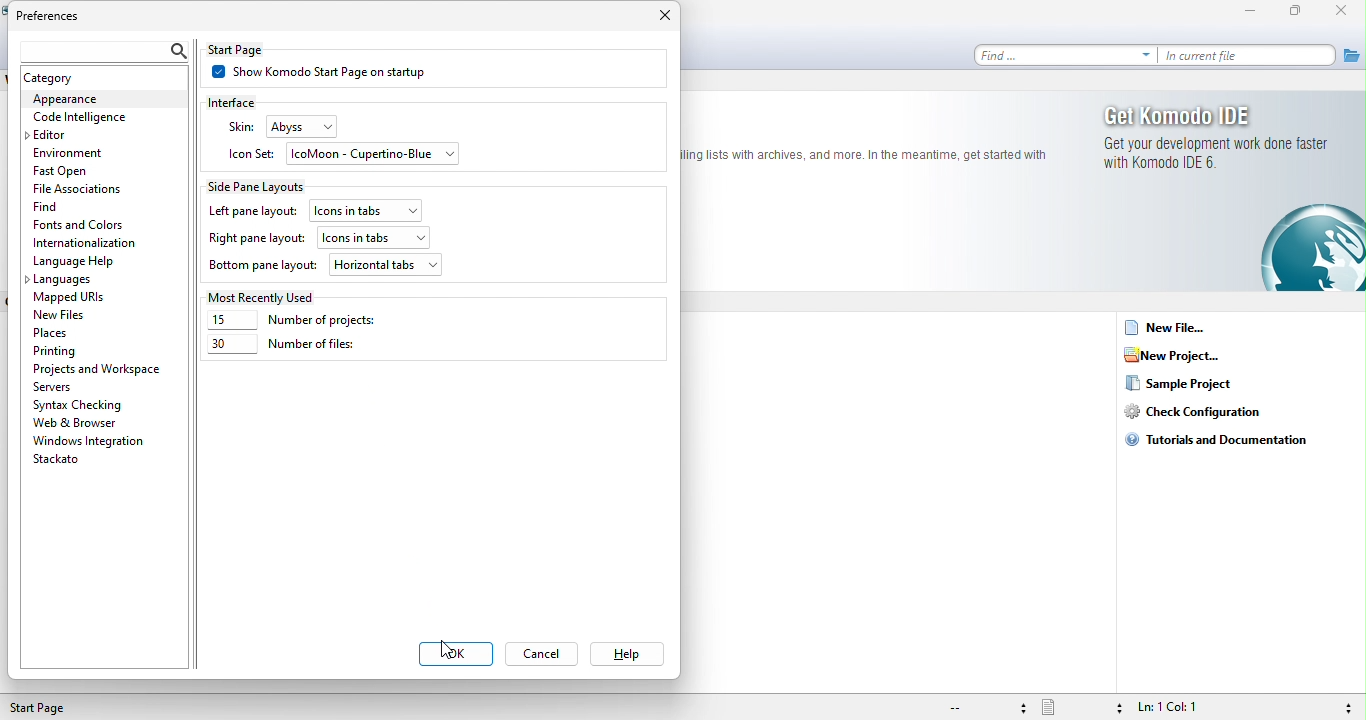 This screenshot has width=1366, height=720. I want to click on icon in tabs, so click(369, 208).